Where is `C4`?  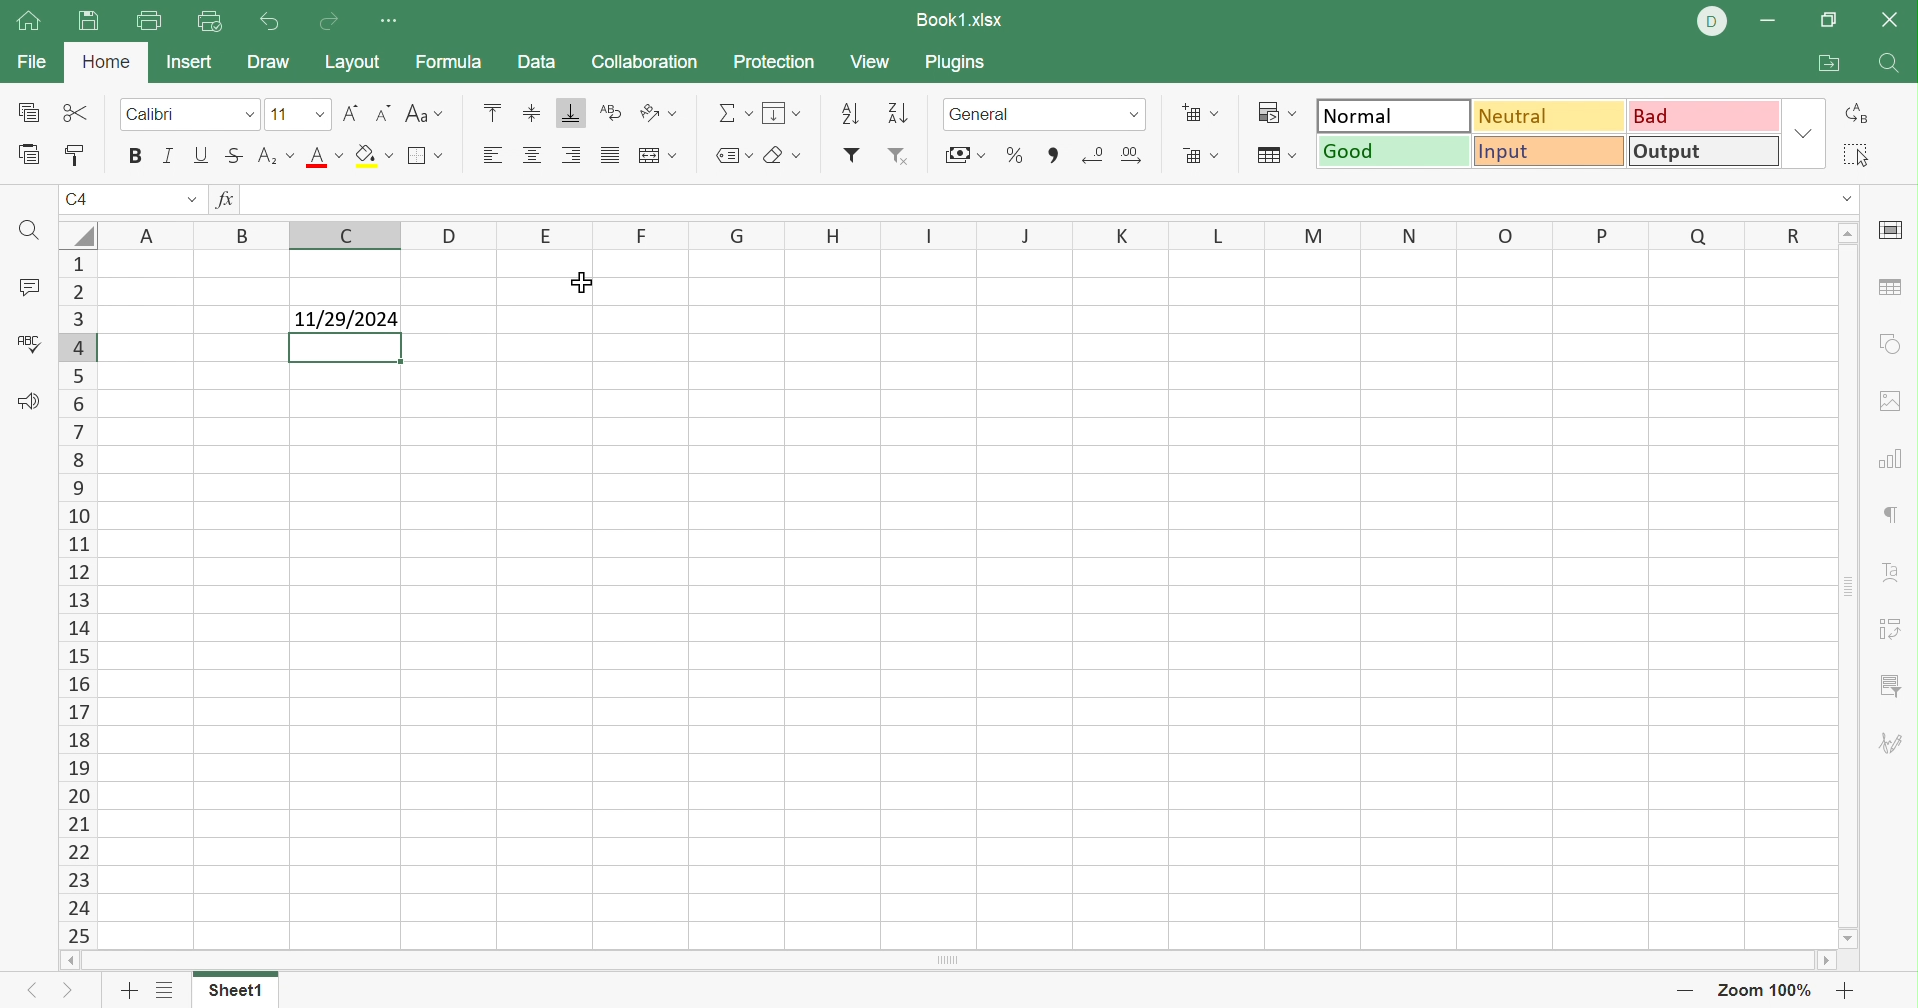
C4 is located at coordinates (77, 197).